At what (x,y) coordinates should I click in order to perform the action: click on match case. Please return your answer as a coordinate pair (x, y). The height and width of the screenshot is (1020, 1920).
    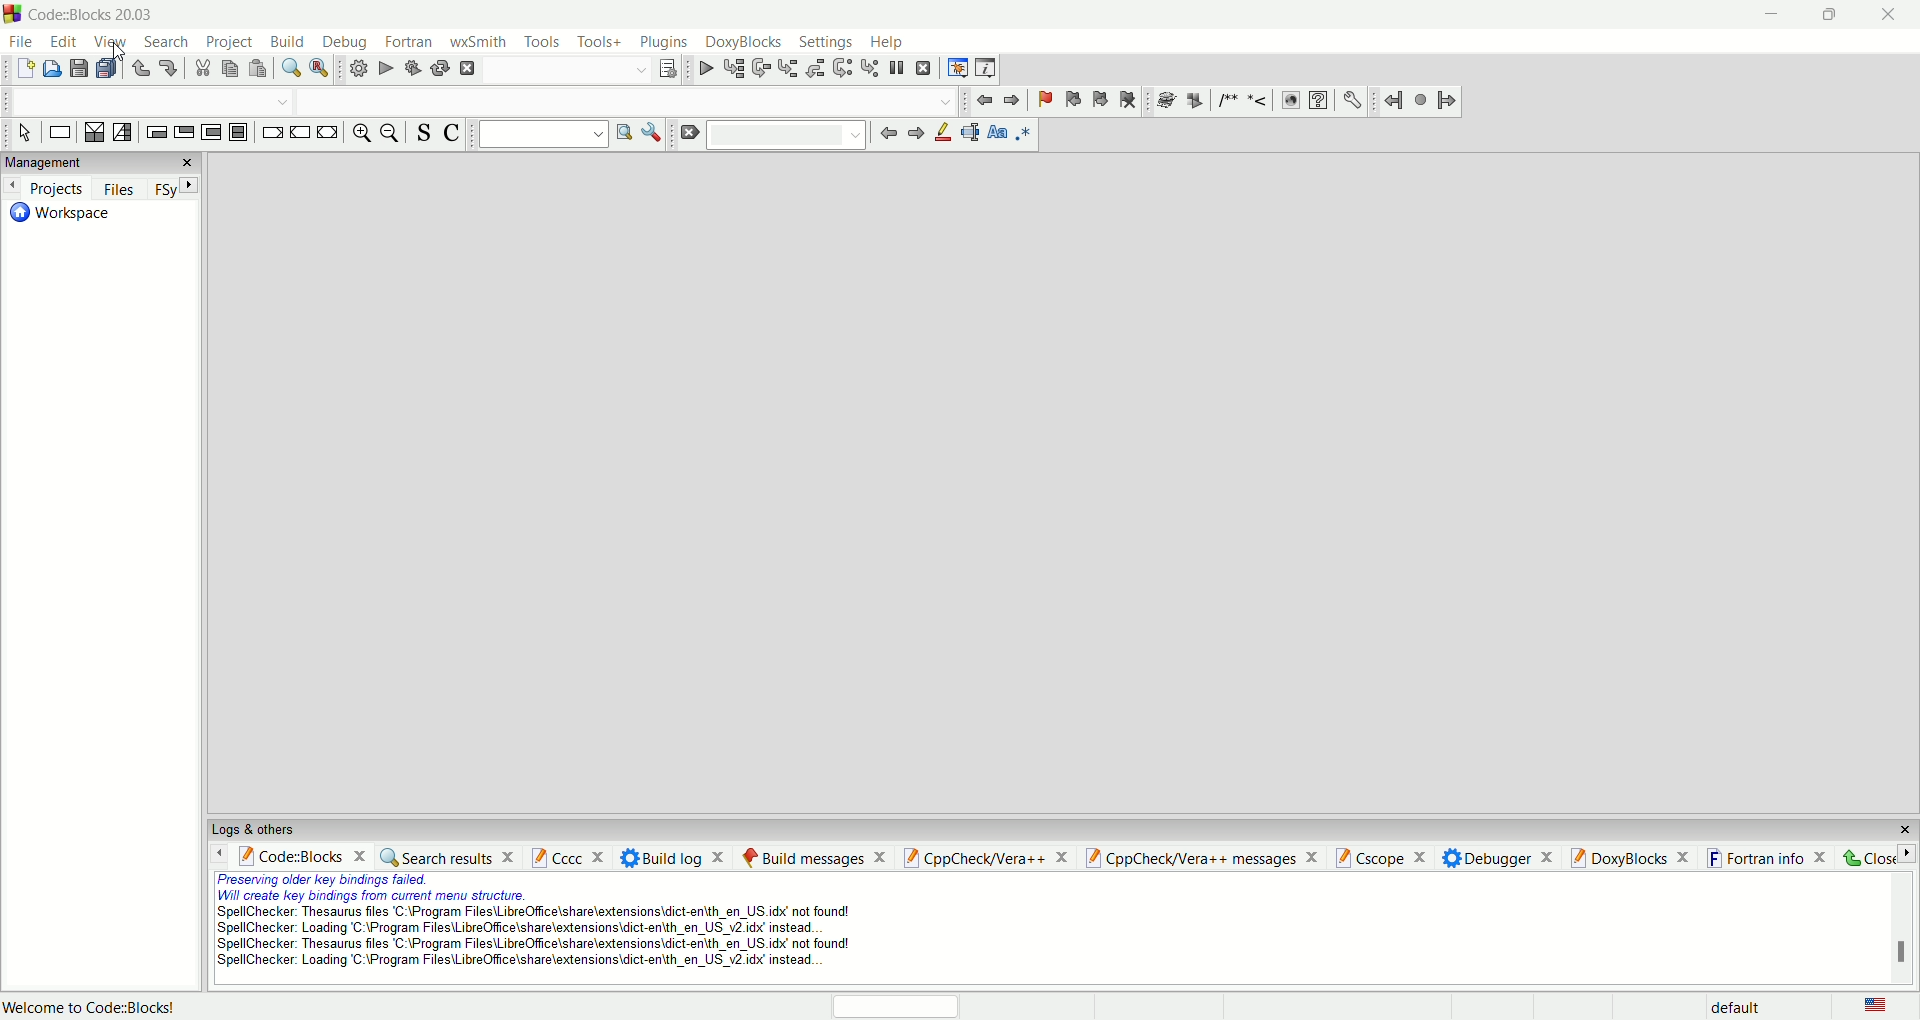
    Looking at the image, I should click on (998, 136).